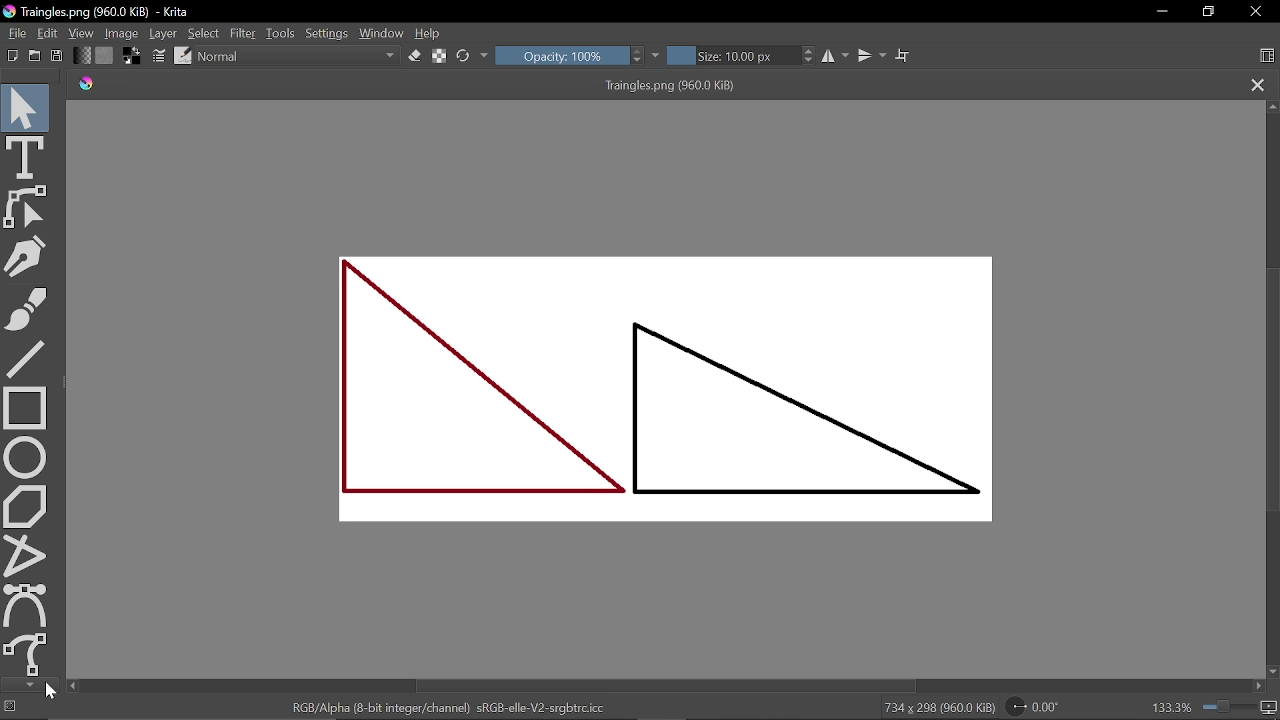  Describe the element at coordinates (10, 56) in the screenshot. I see `Create new document` at that location.